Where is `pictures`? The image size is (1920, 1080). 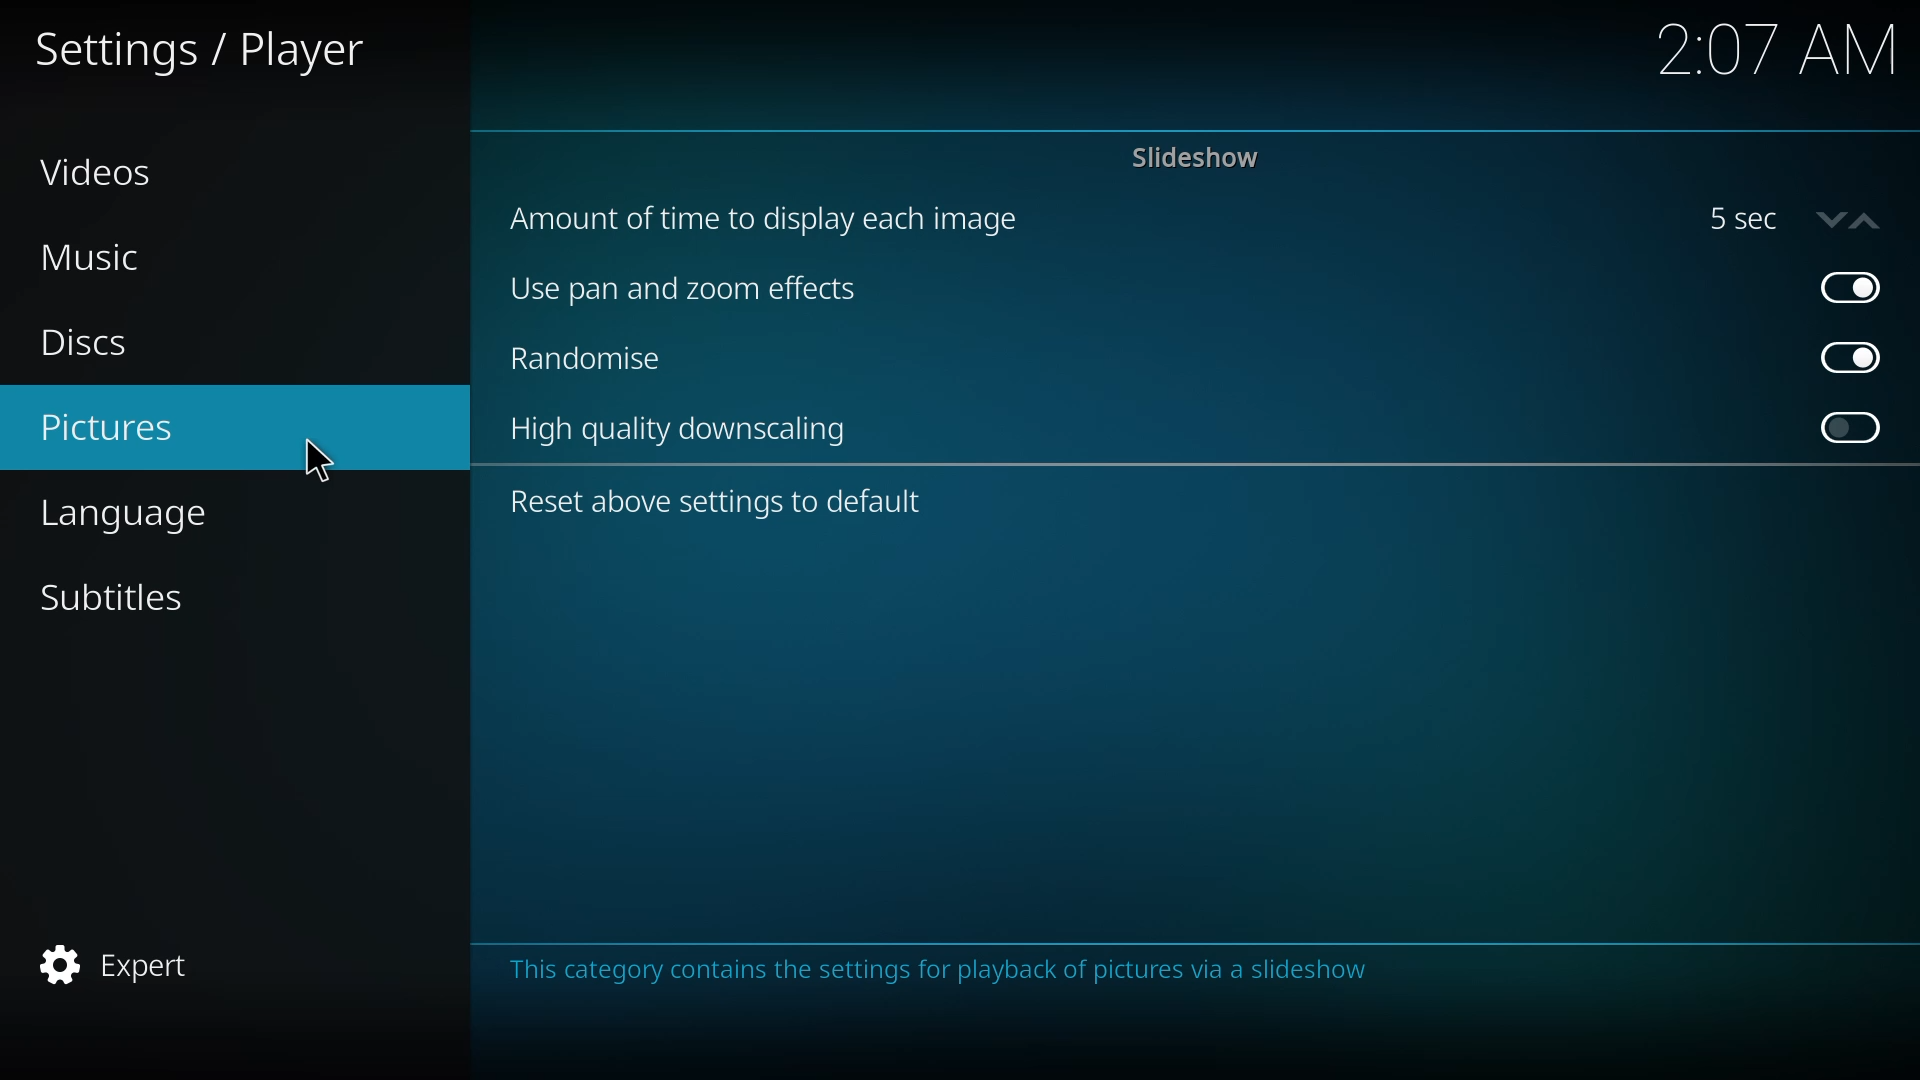
pictures is located at coordinates (114, 429).